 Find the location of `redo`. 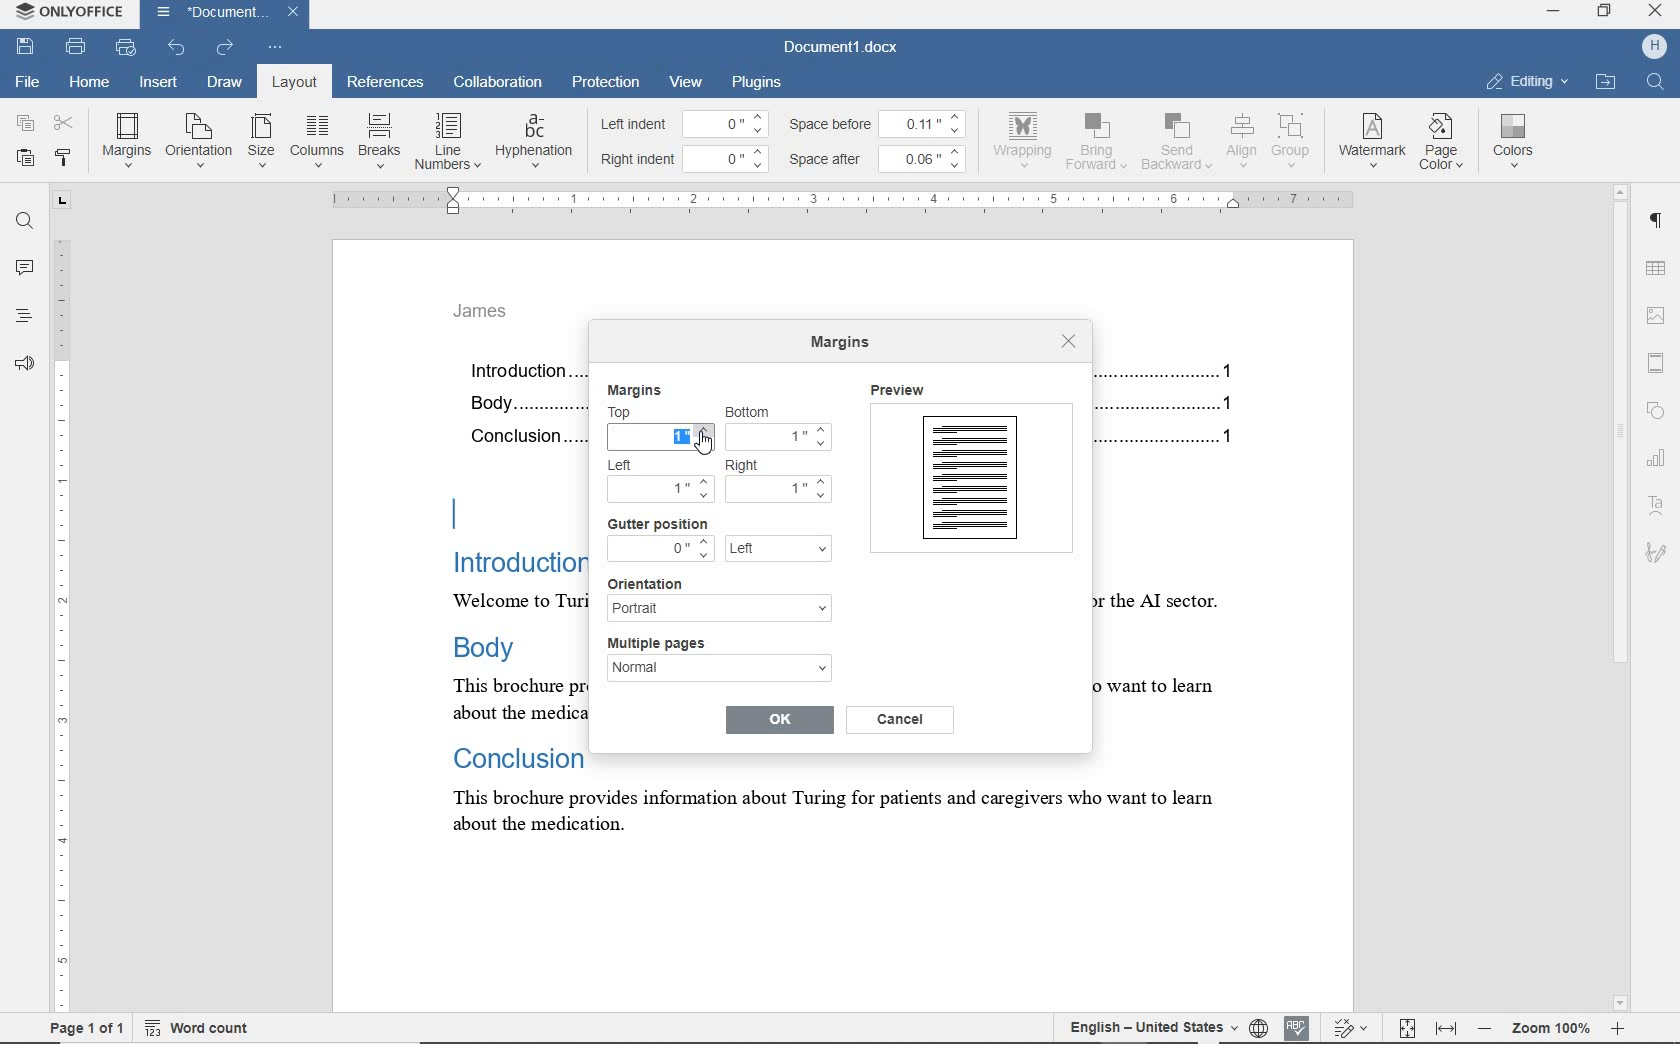

redo is located at coordinates (225, 48).